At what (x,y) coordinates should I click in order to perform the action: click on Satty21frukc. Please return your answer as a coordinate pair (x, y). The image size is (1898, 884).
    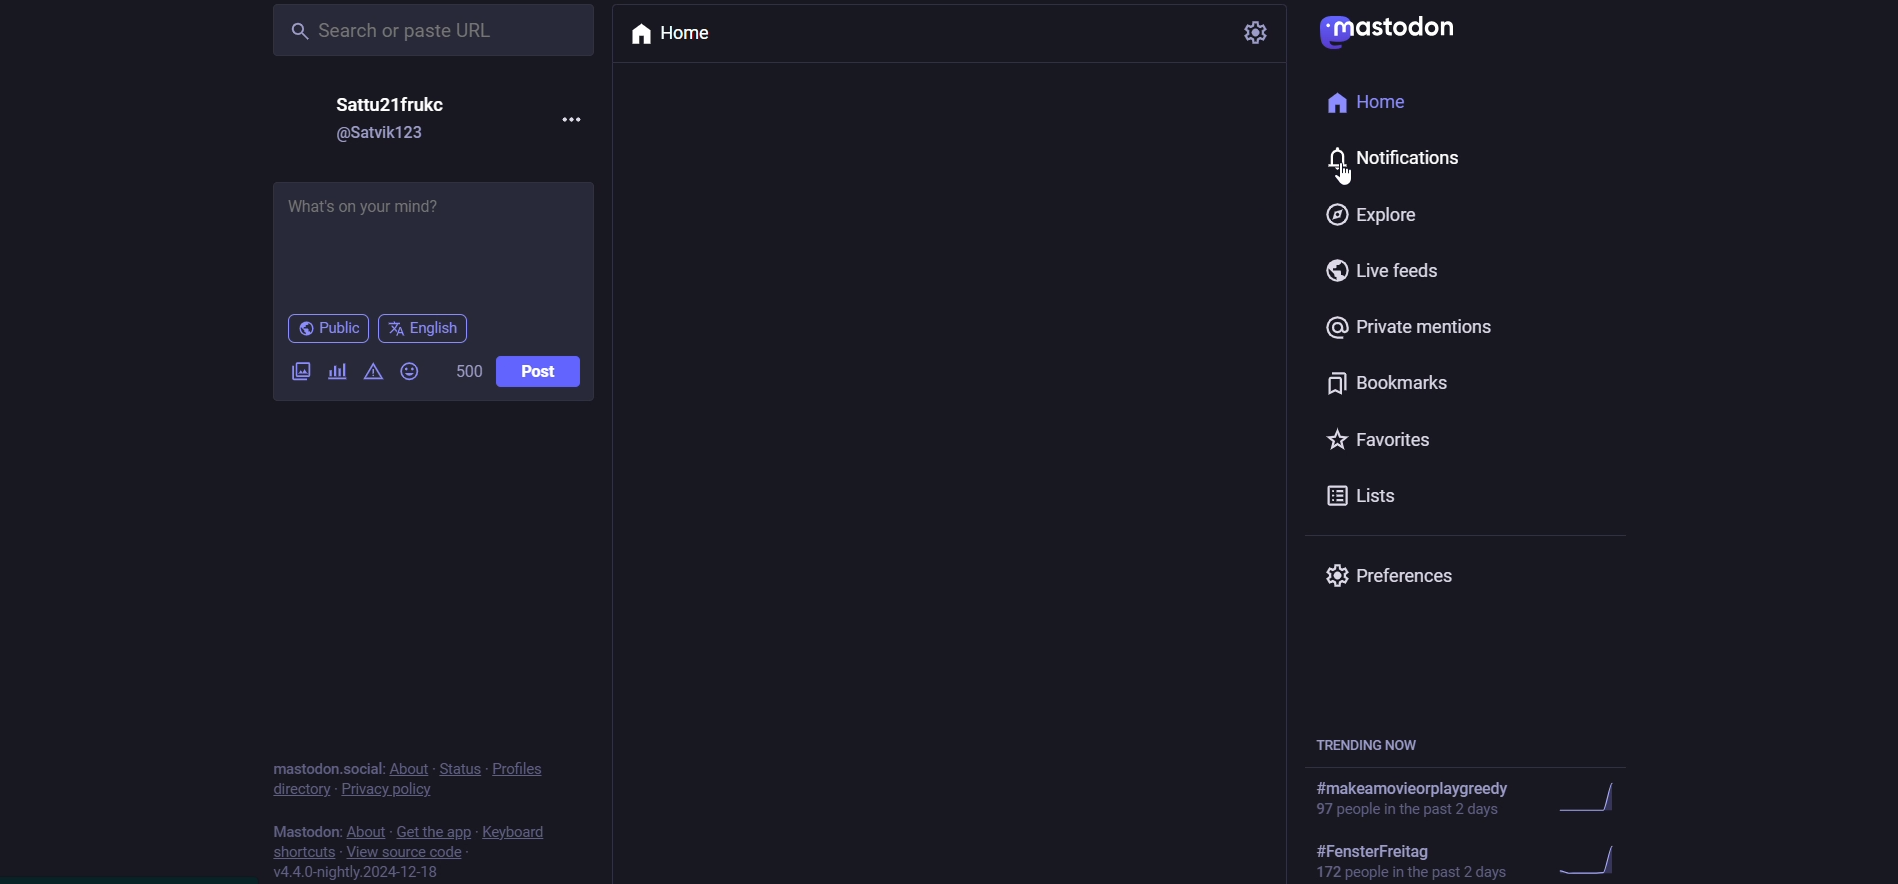
    Looking at the image, I should click on (391, 104).